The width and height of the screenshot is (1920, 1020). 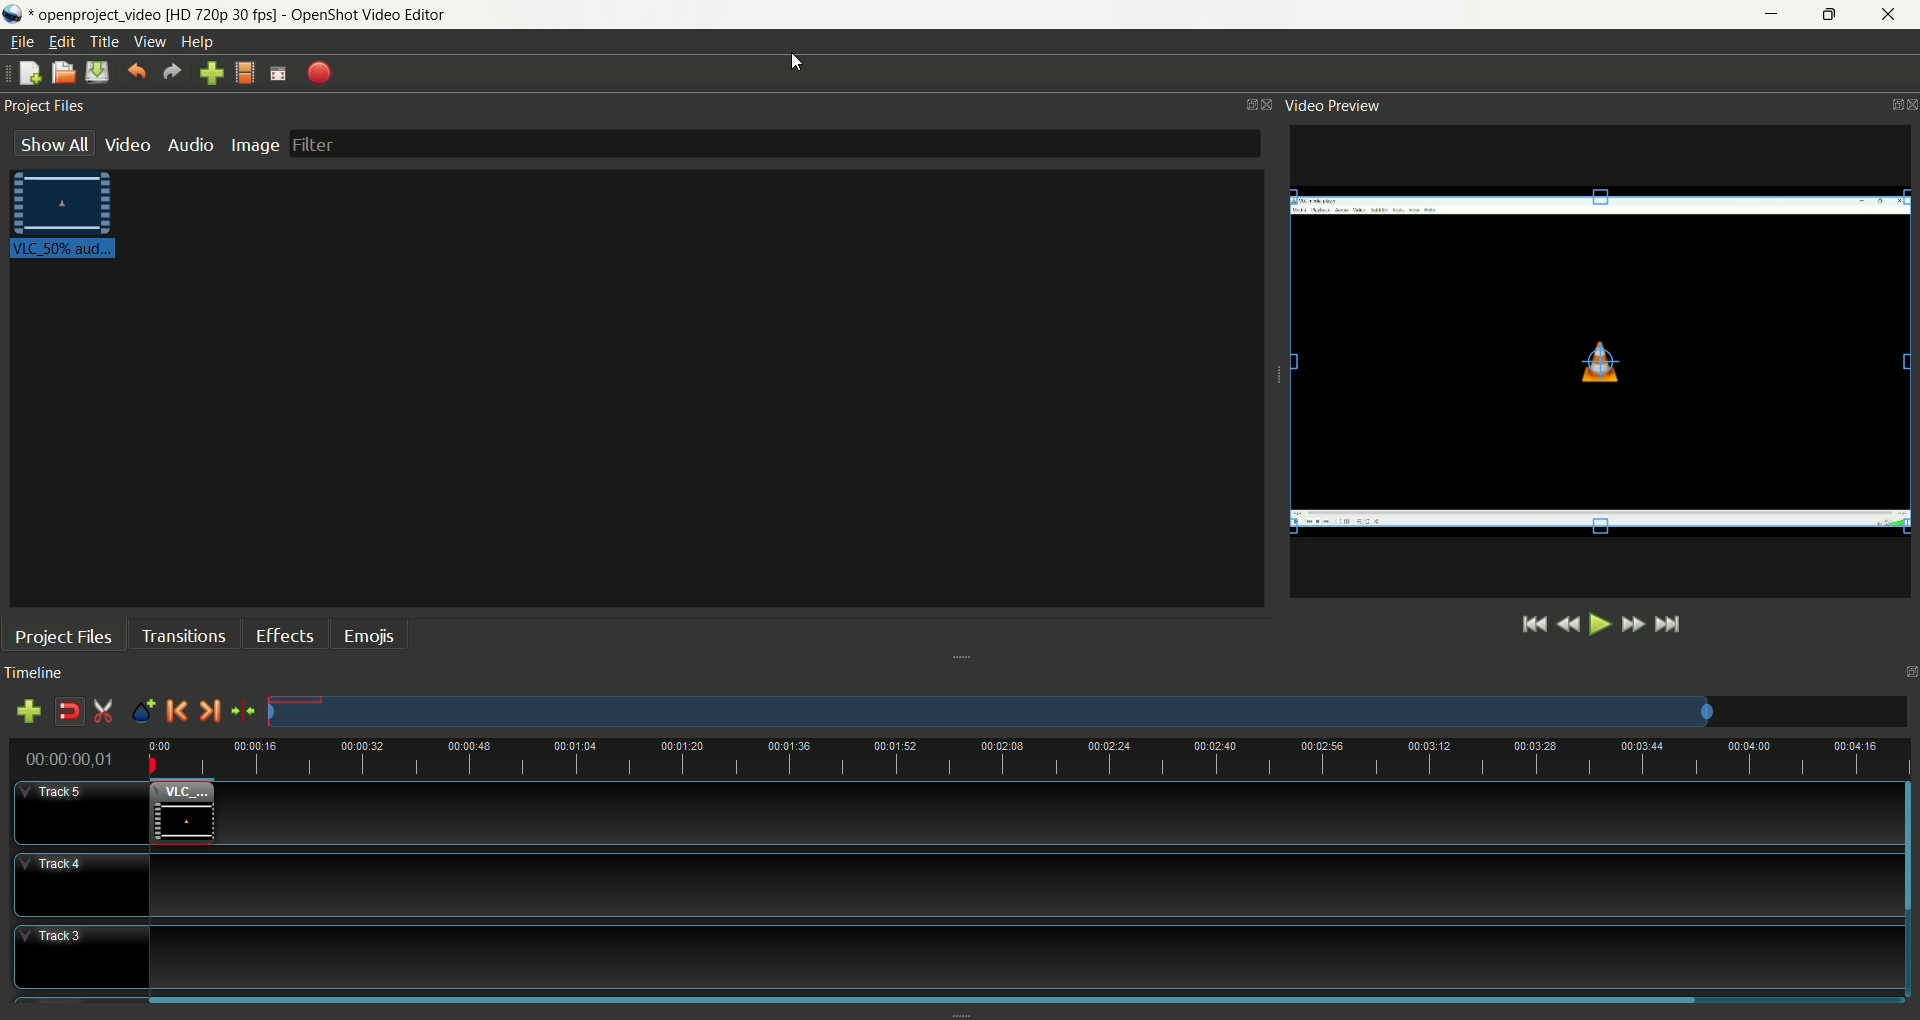 I want to click on video clip, so click(x=183, y=811).